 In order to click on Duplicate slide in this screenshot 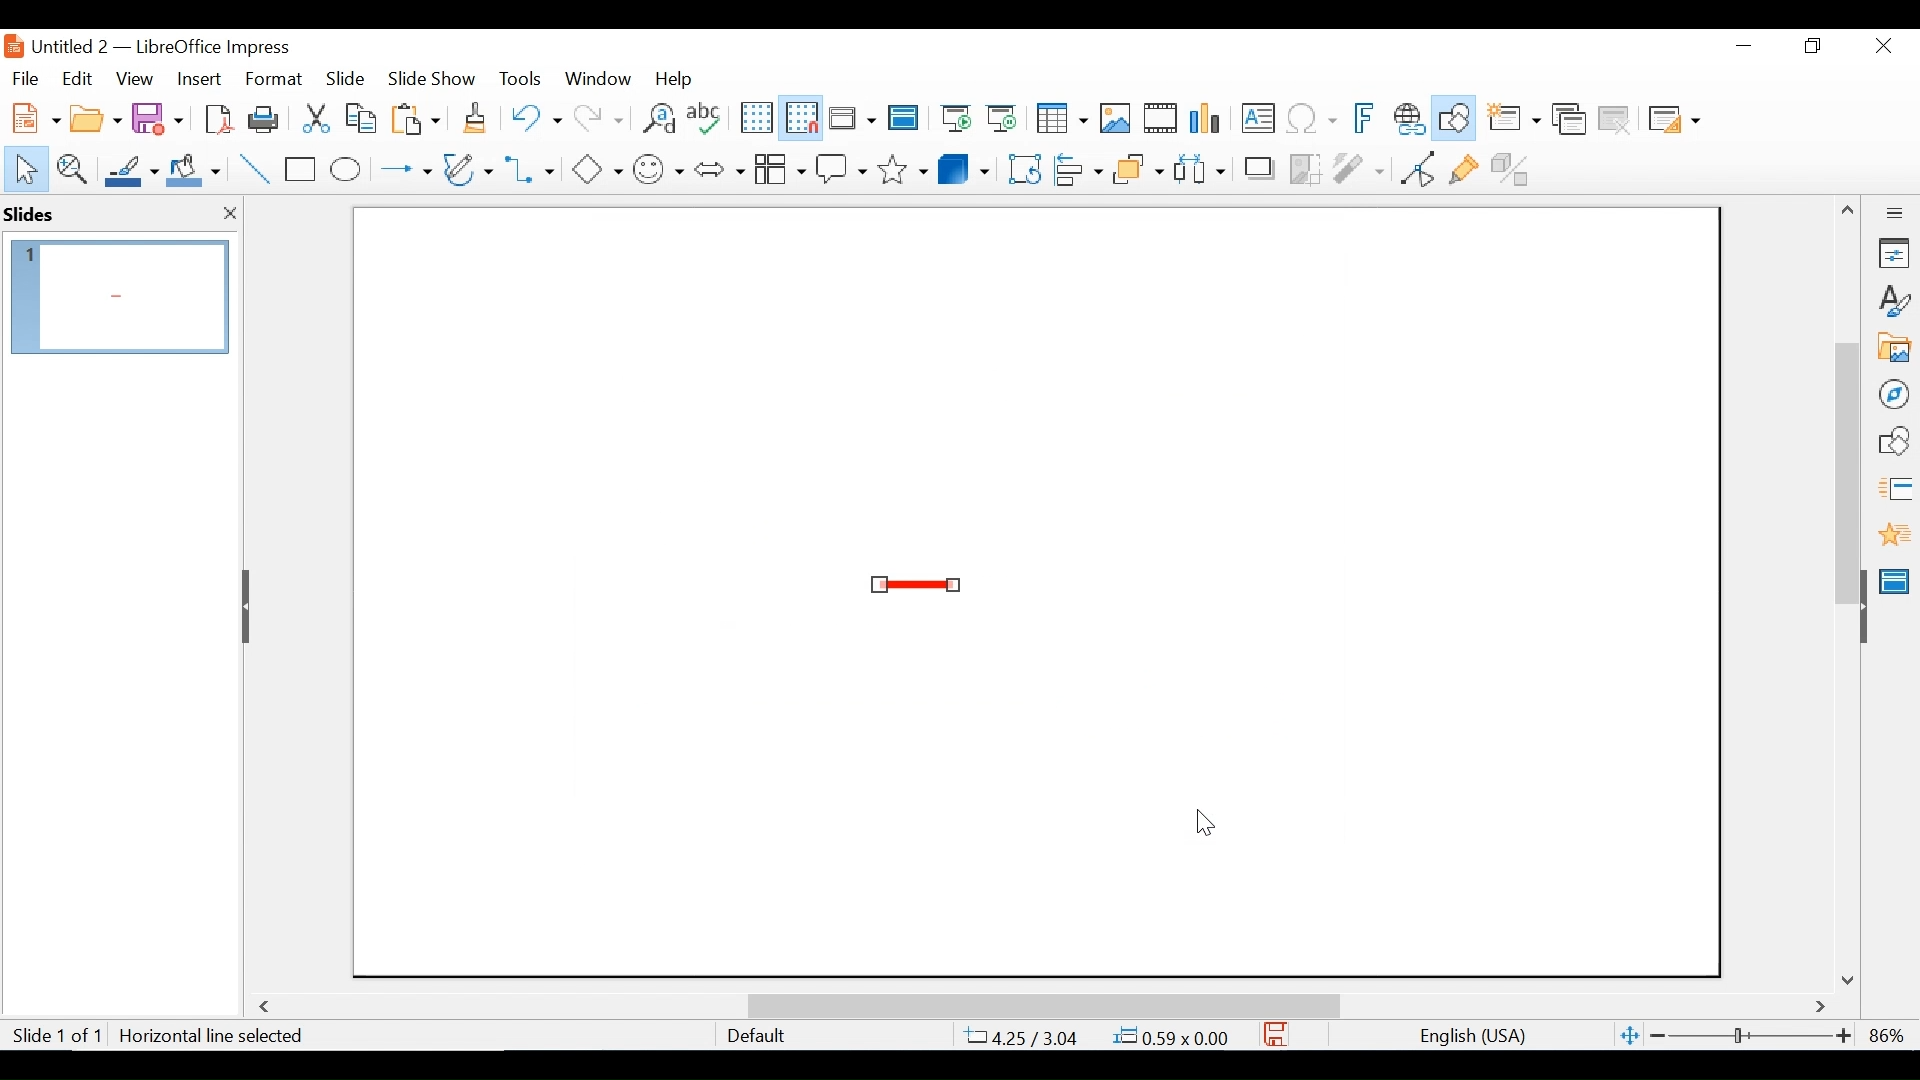, I will do `click(1569, 120)`.